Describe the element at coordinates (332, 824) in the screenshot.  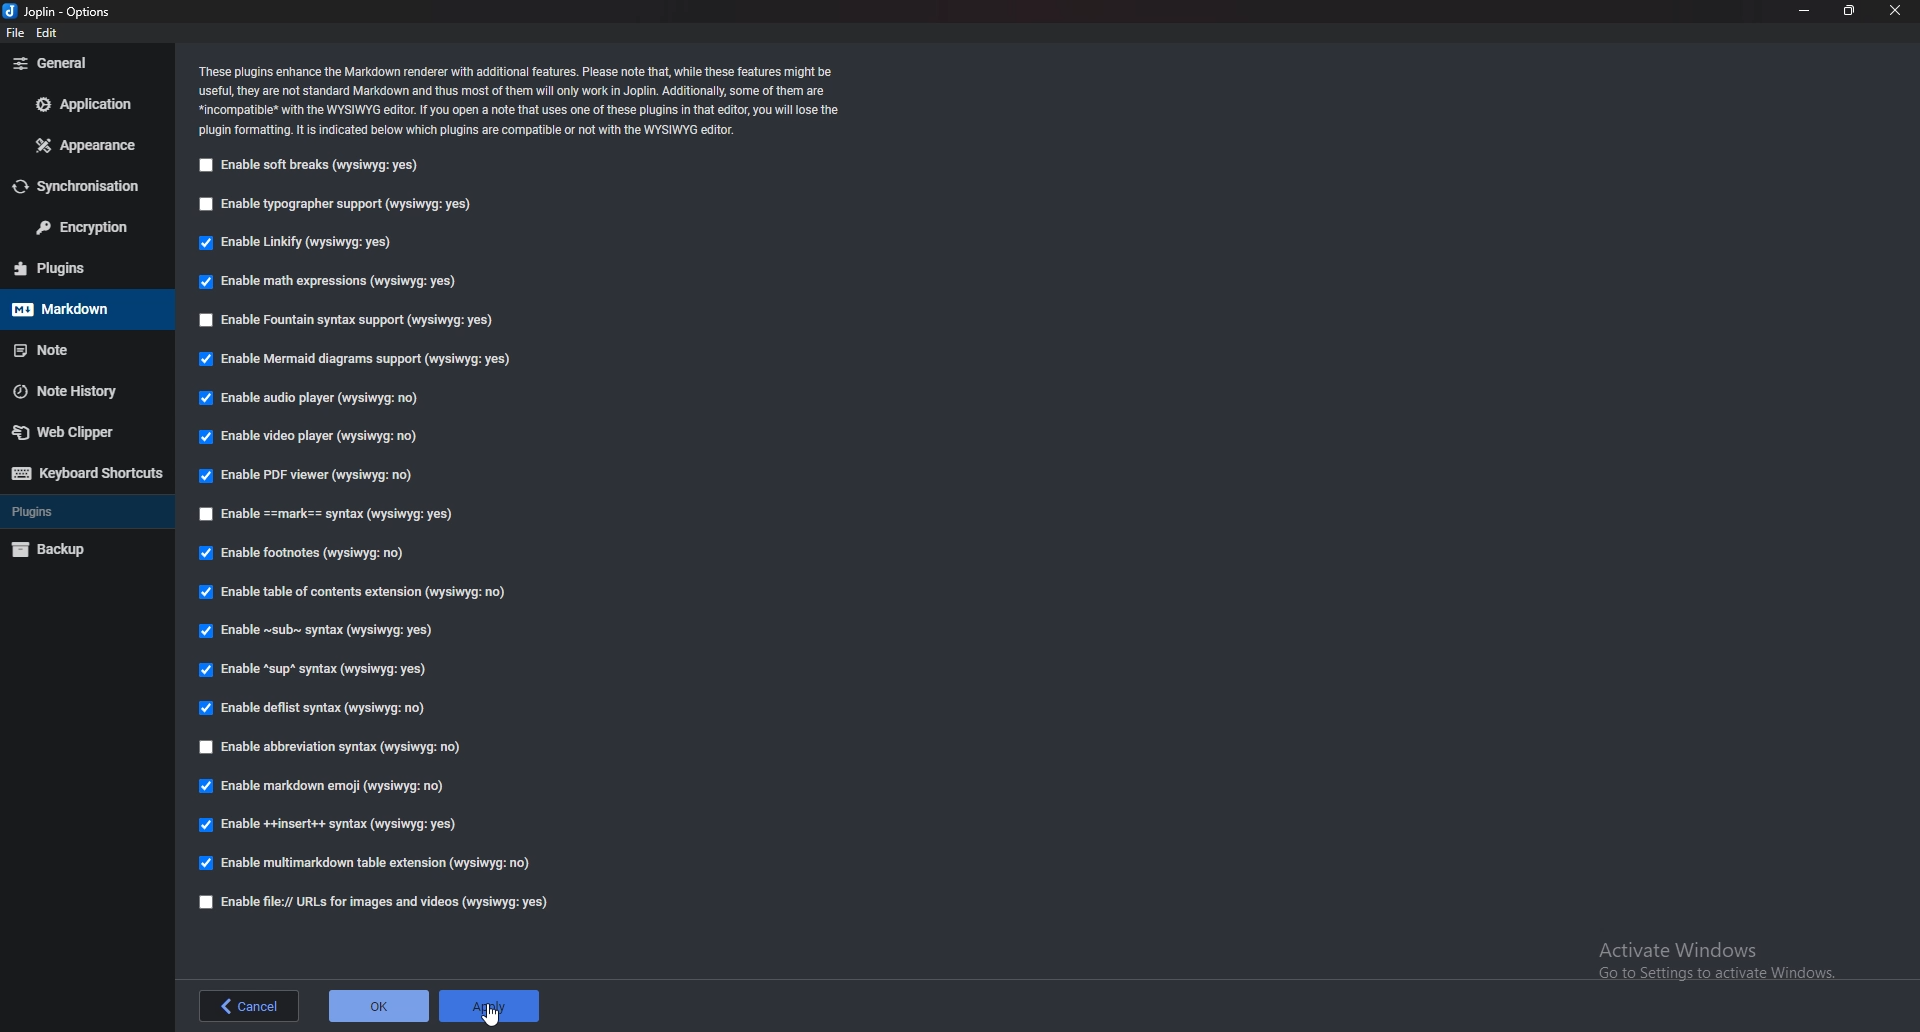
I see `Enable insert syntax` at that location.